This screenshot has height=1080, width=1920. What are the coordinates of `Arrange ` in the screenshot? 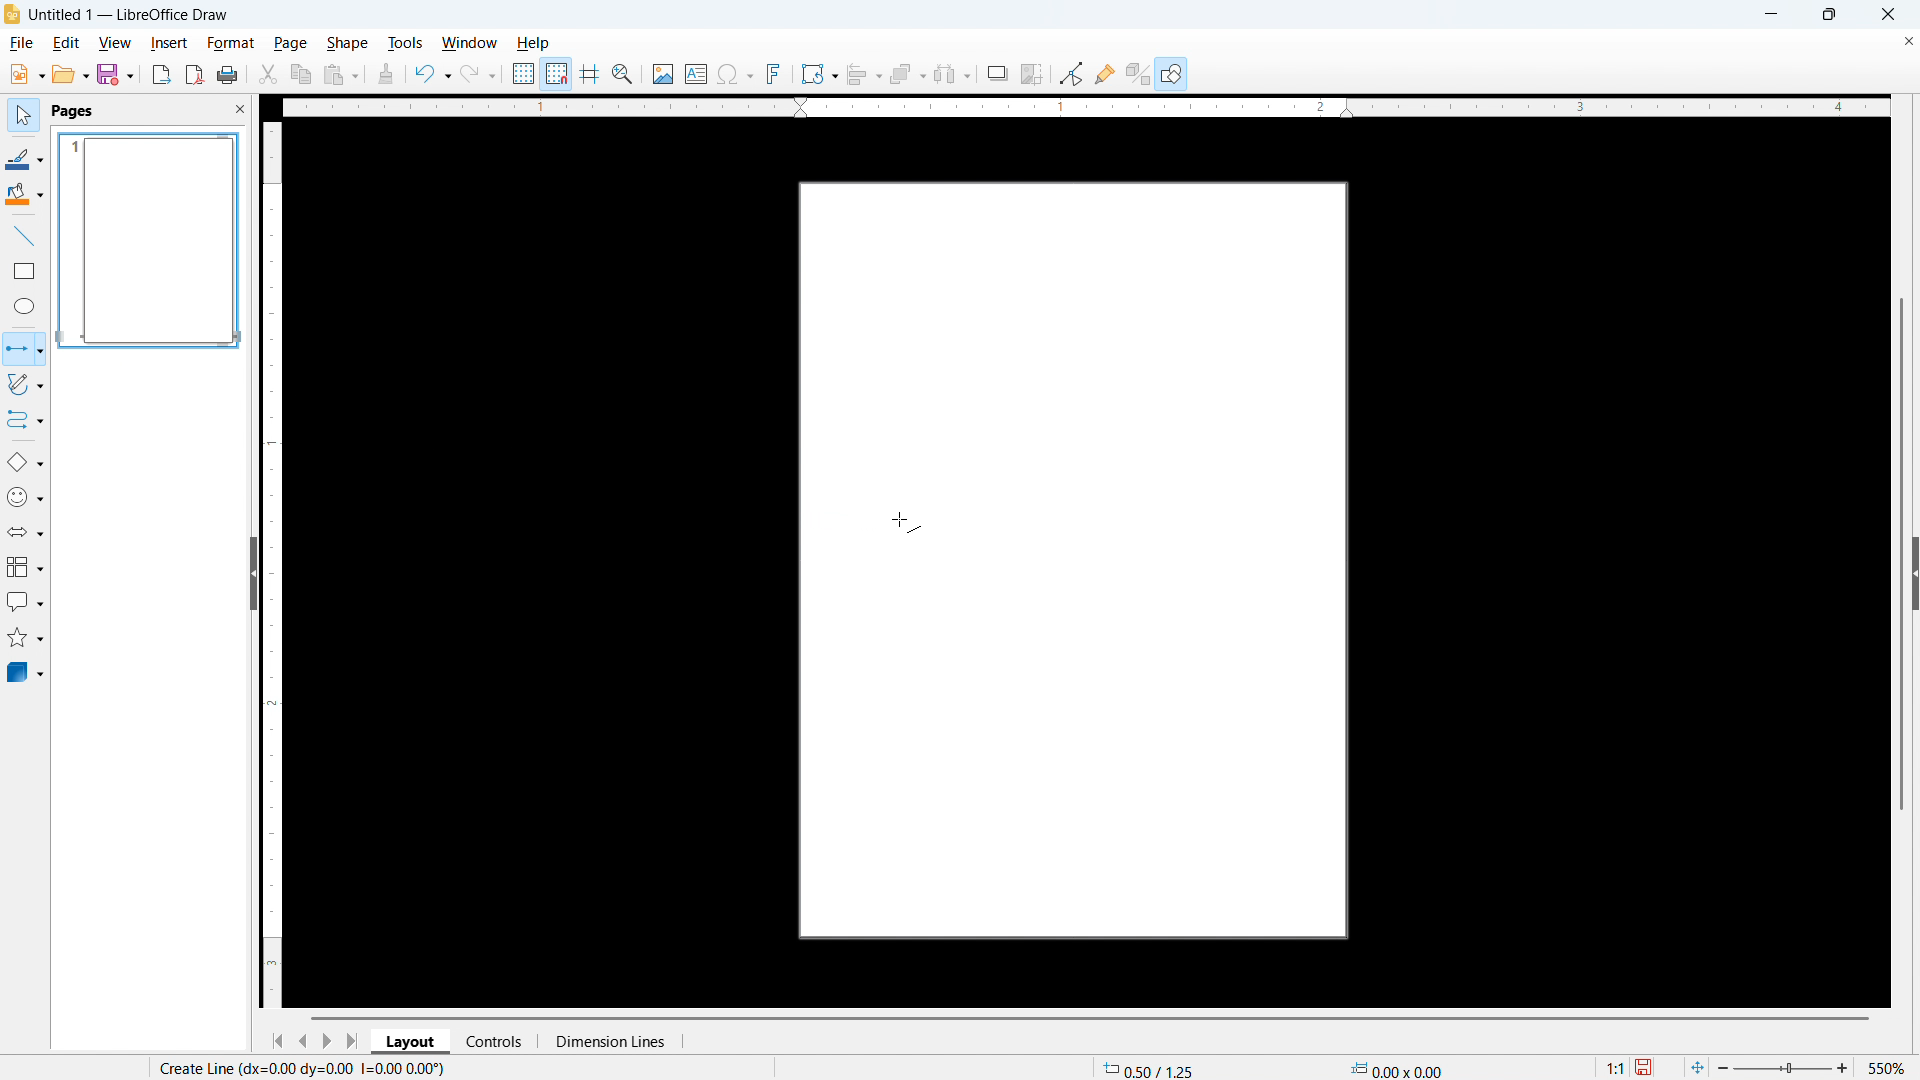 It's located at (909, 75).